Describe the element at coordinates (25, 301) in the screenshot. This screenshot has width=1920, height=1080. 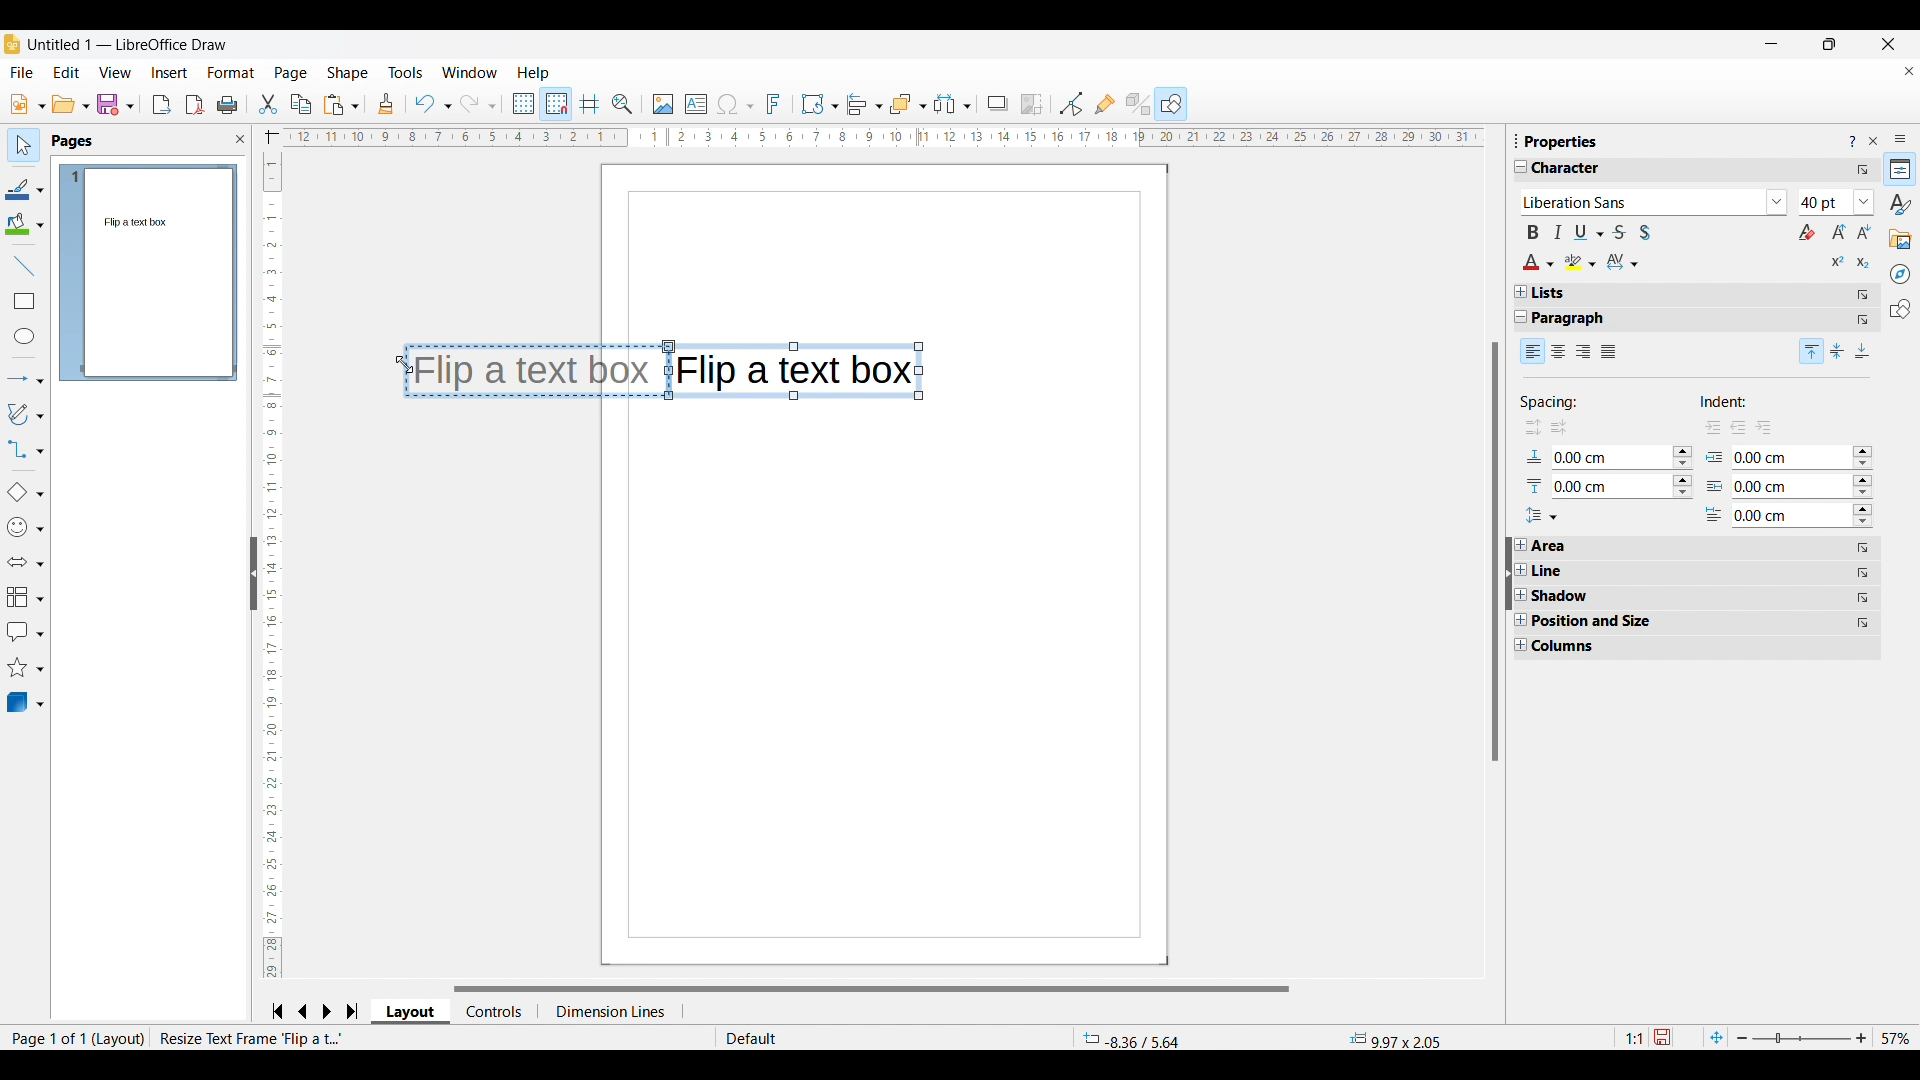
I see `Insert rectangle` at that location.